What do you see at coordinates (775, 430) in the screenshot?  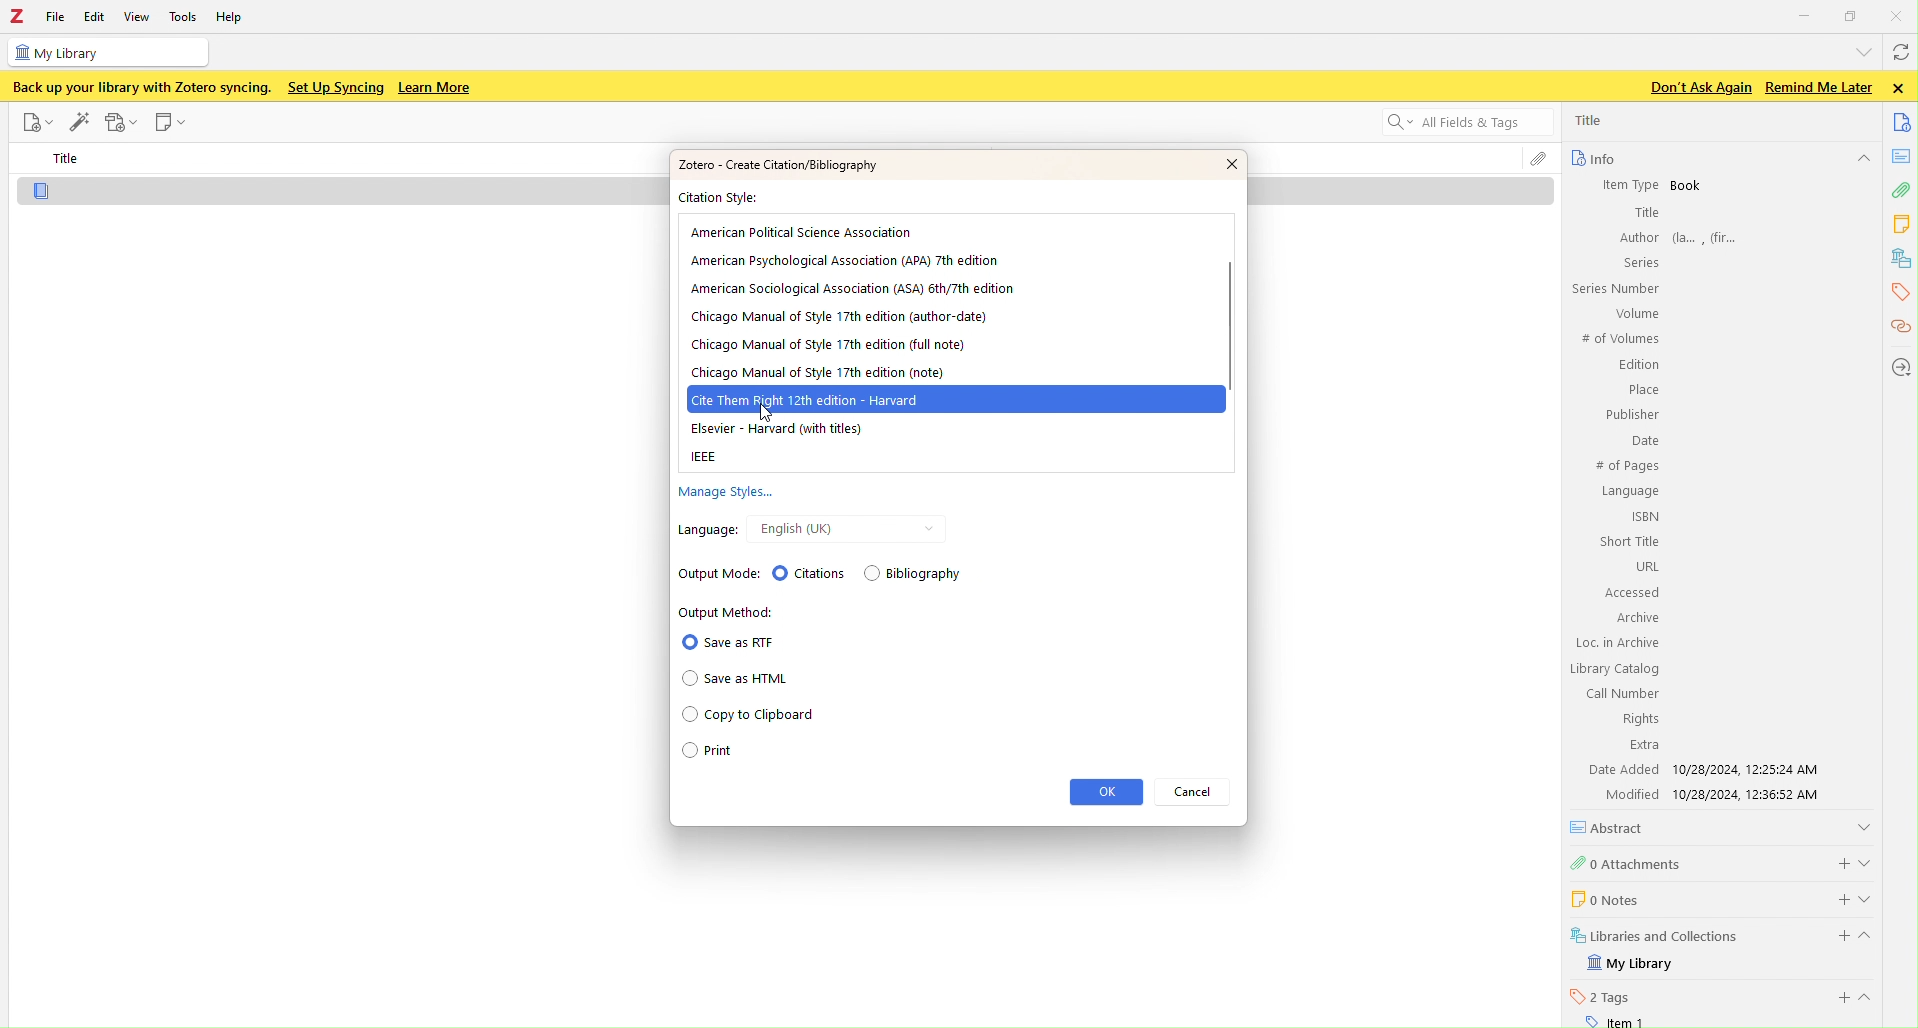 I see `Elsevier - Harvard (with titles)` at bounding box center [775, 430].